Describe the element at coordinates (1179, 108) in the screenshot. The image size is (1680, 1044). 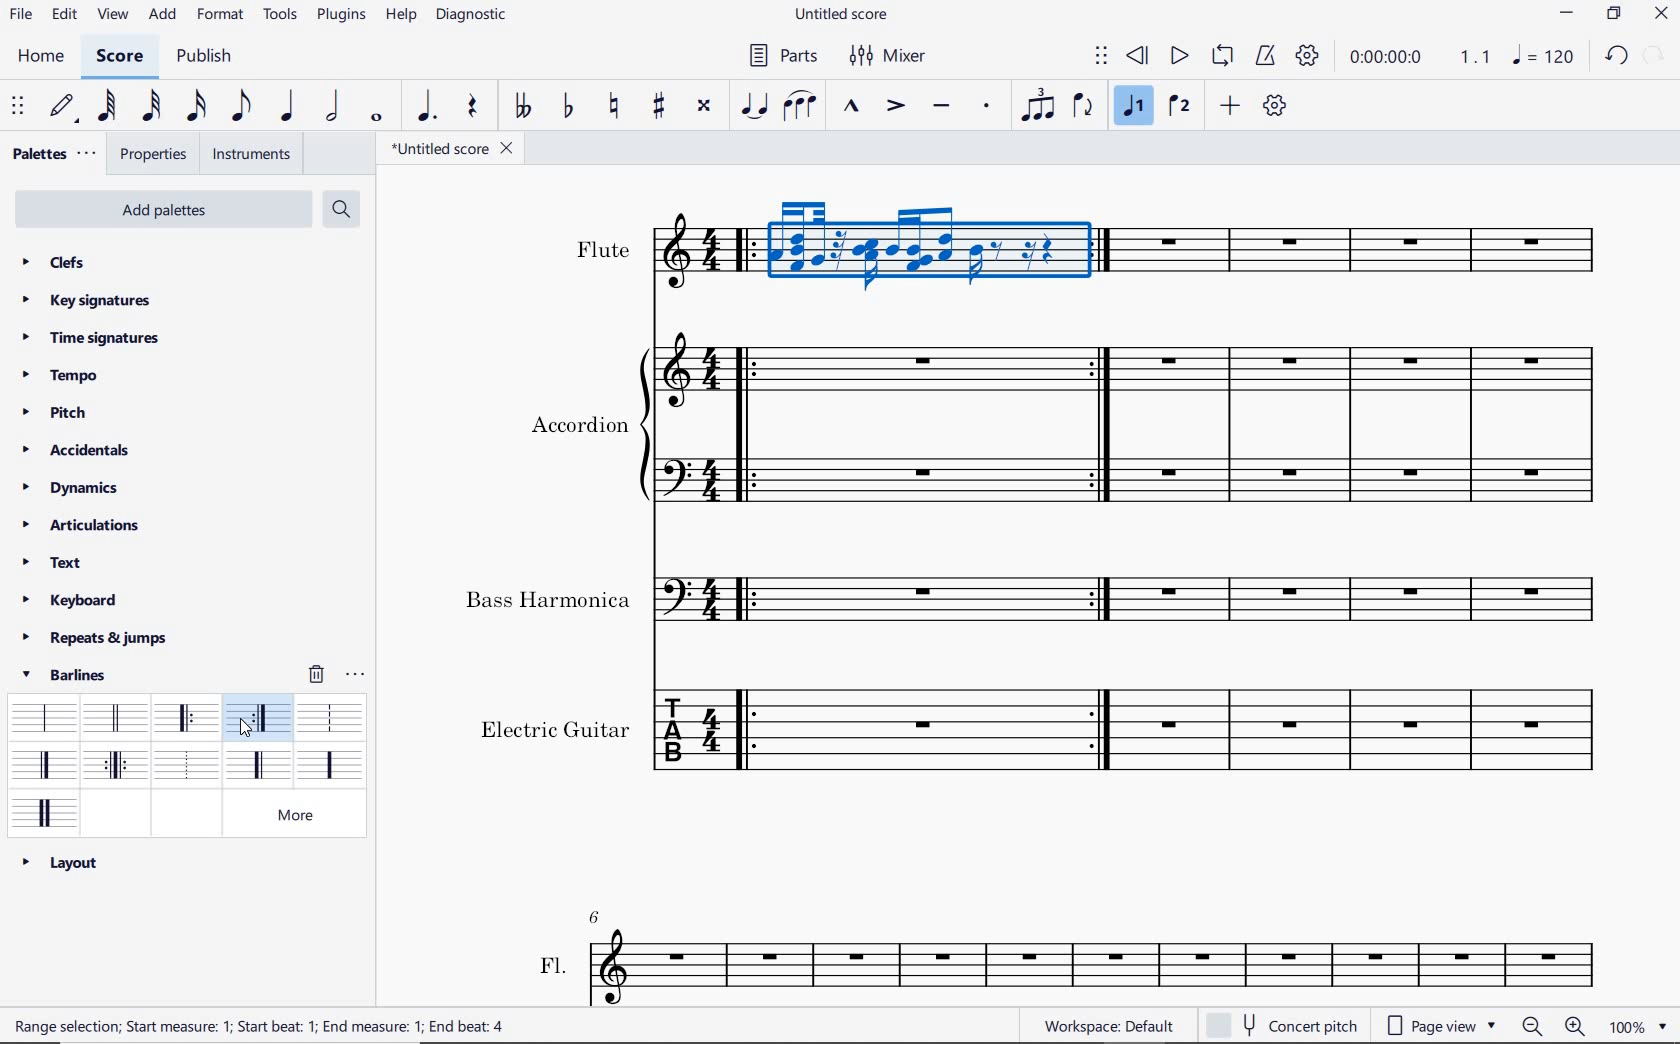
I see `voice 2` at that location.